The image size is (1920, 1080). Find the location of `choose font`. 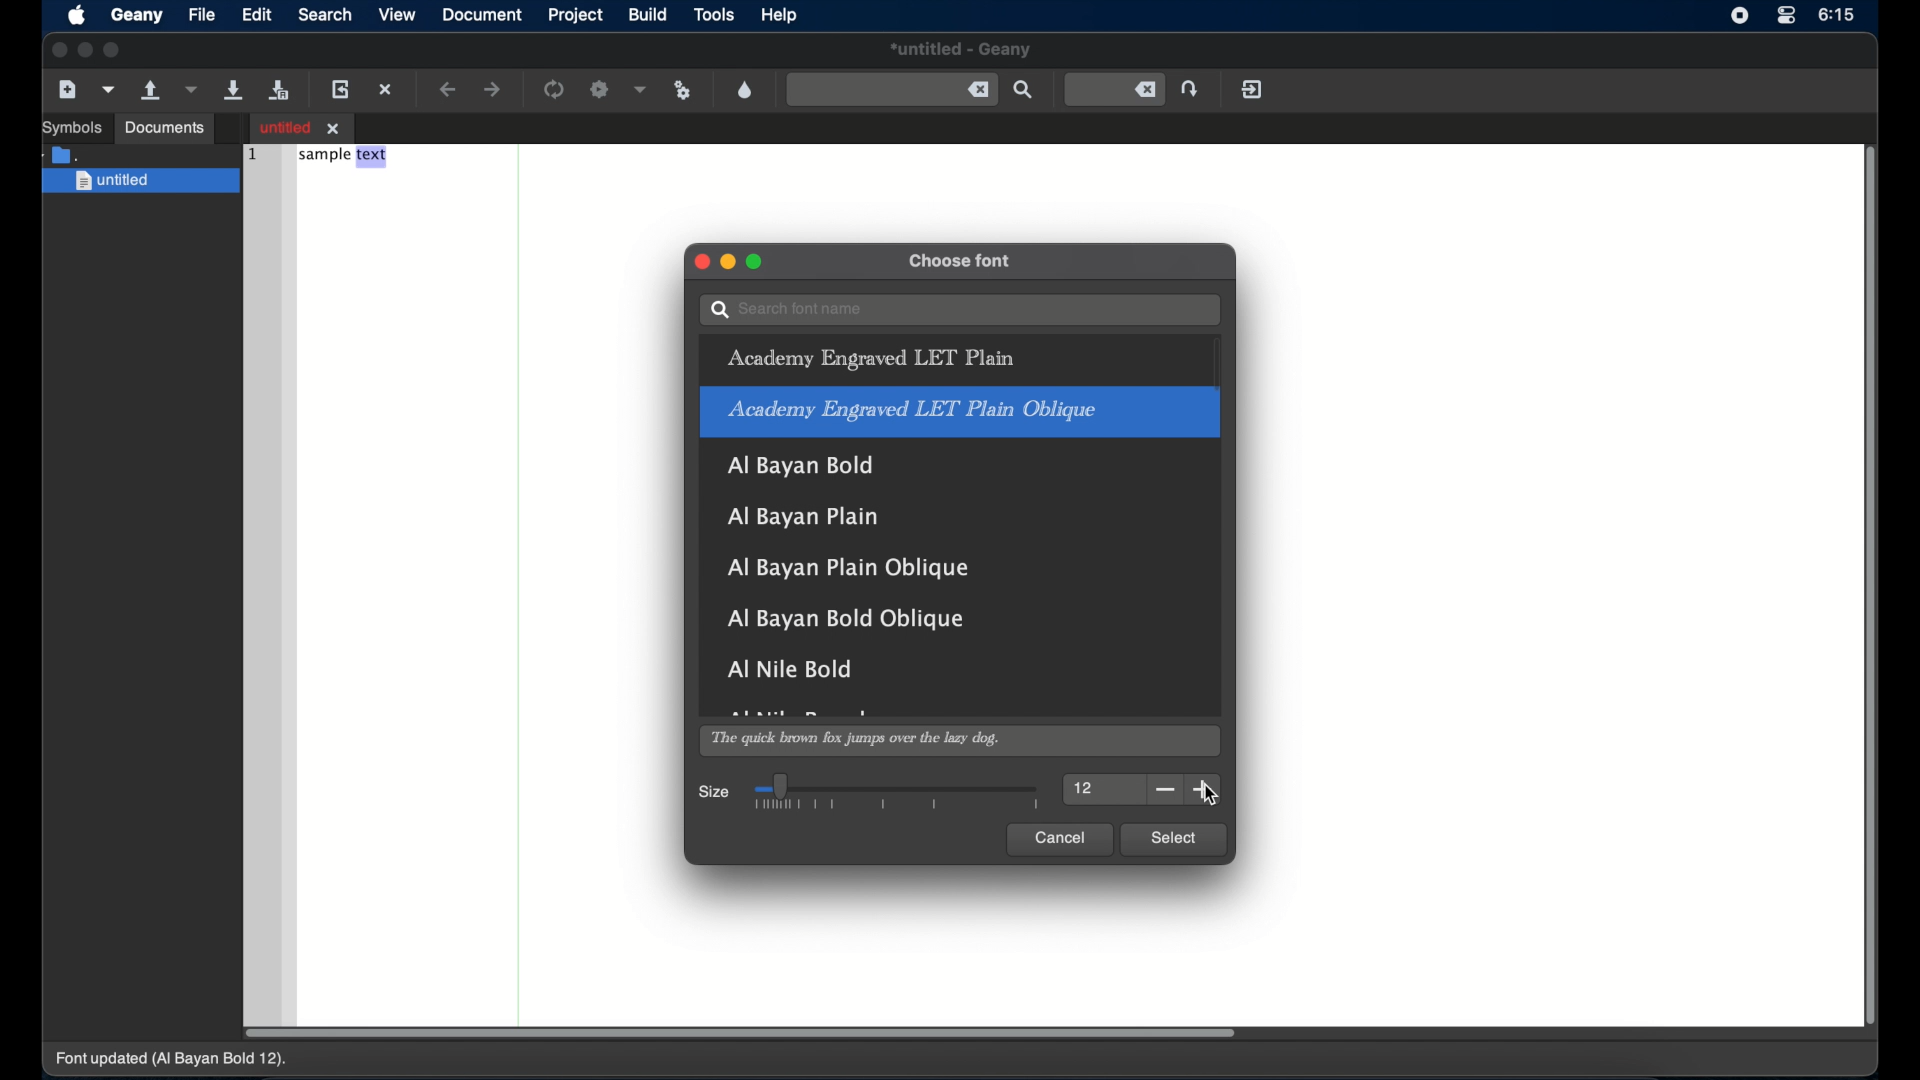

choose font is located at coordinates (962, 262).